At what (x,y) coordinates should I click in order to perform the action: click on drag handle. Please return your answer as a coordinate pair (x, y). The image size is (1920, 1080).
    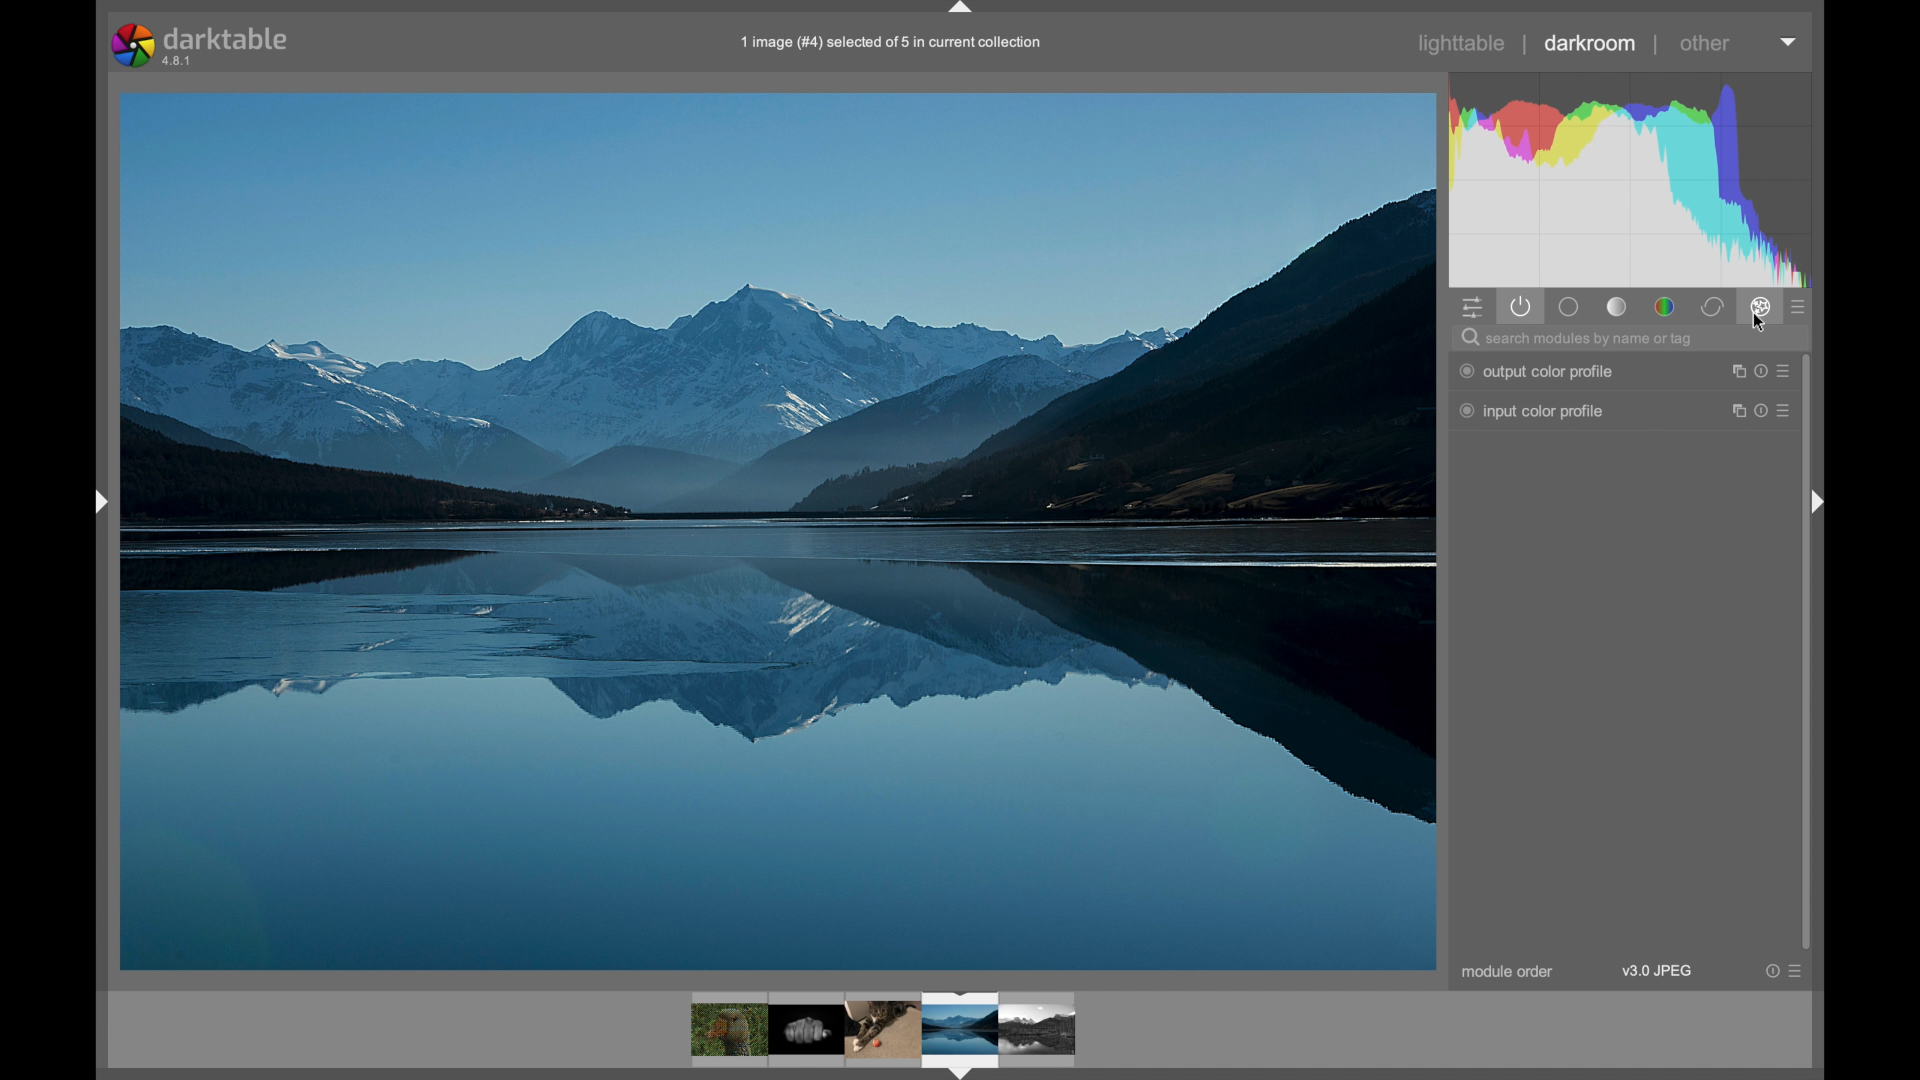
    Looking at the image, I should click on (98, 502).